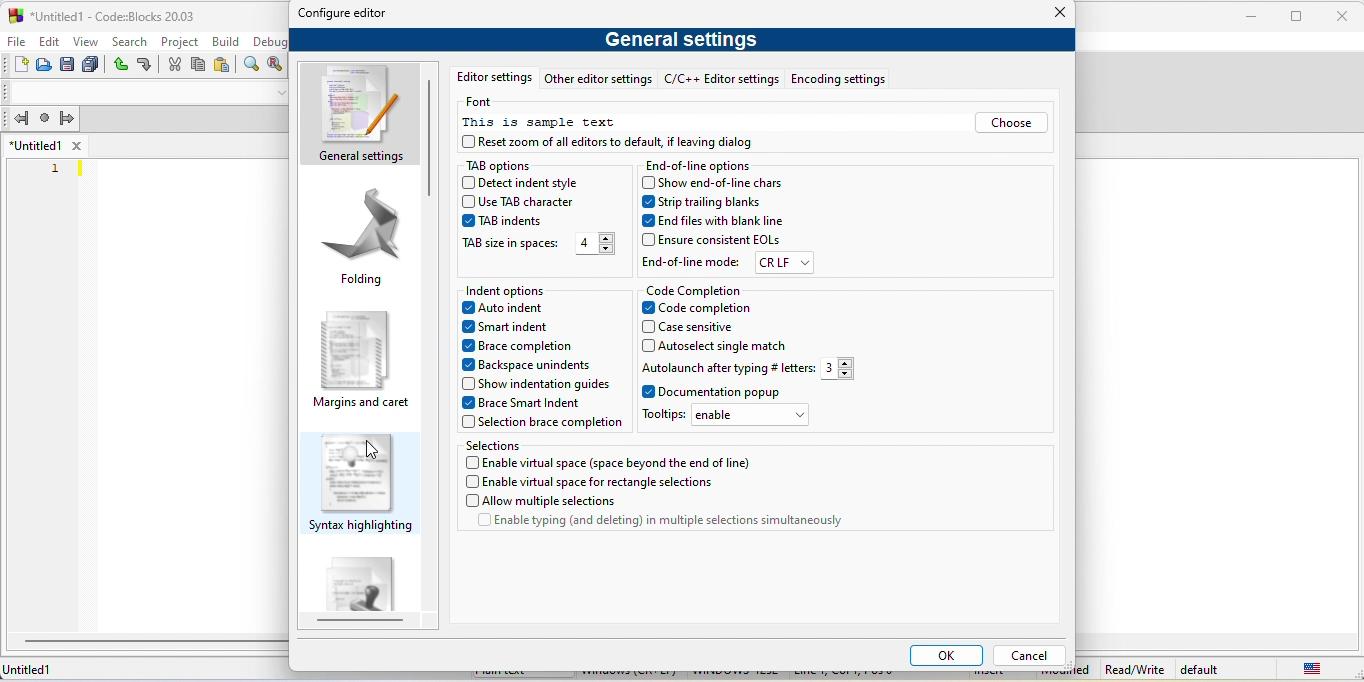  Describe the element at coordinates (519, 309) in the screenshot. I see `auto indent` at that location.